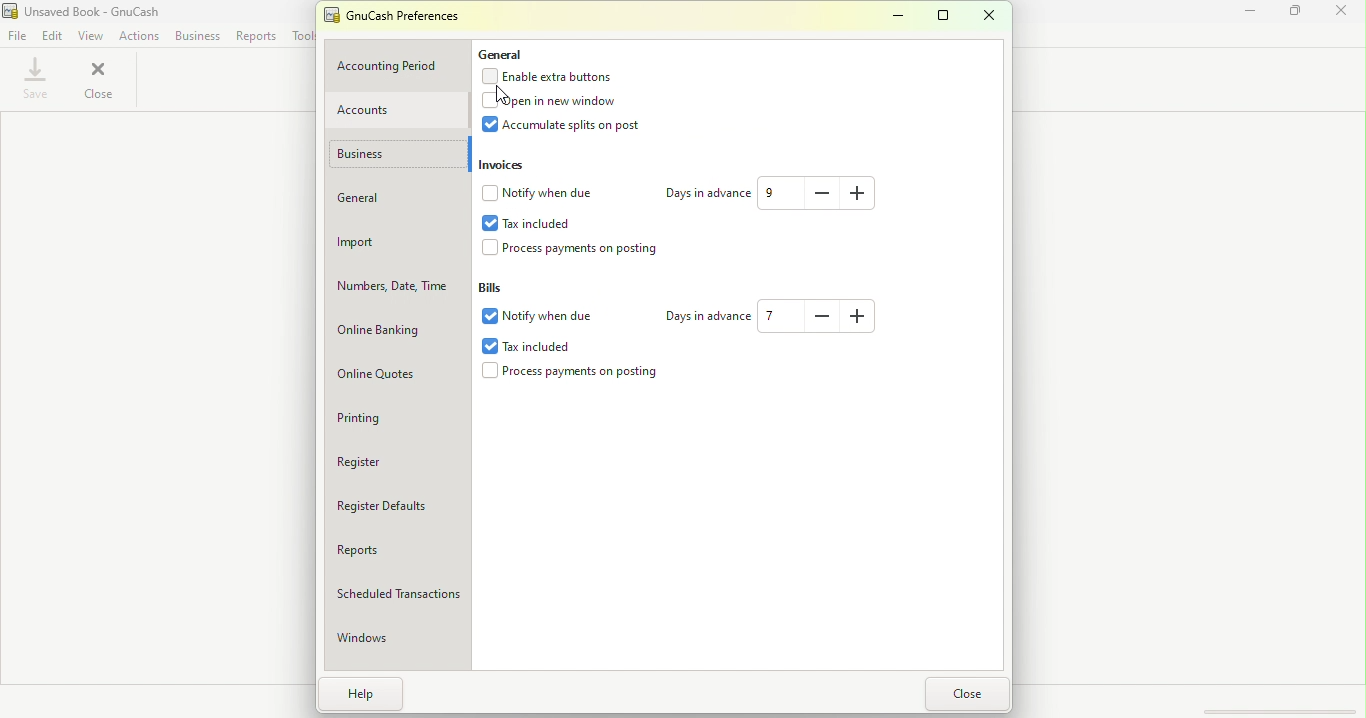 This screenshot has height=718, width=1366. I want to click on Days in advance, so click(702, 194).